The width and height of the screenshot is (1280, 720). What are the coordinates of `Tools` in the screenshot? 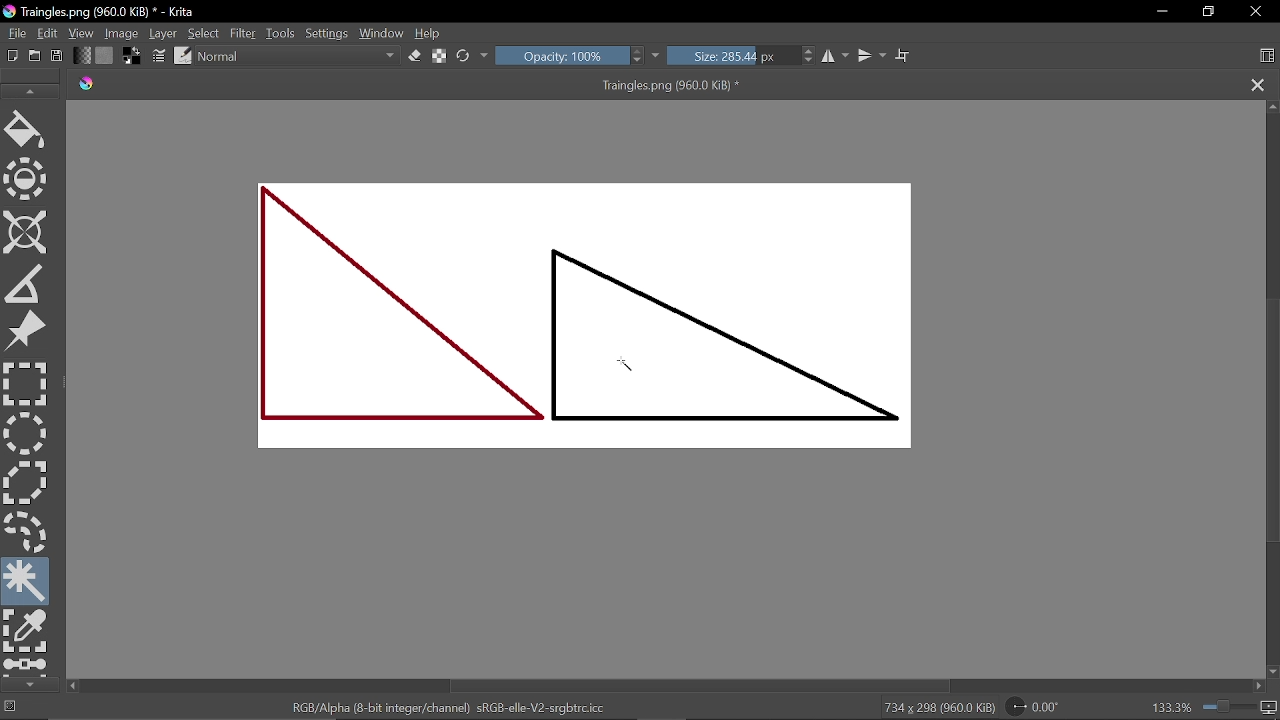 It's located at (282, 33).